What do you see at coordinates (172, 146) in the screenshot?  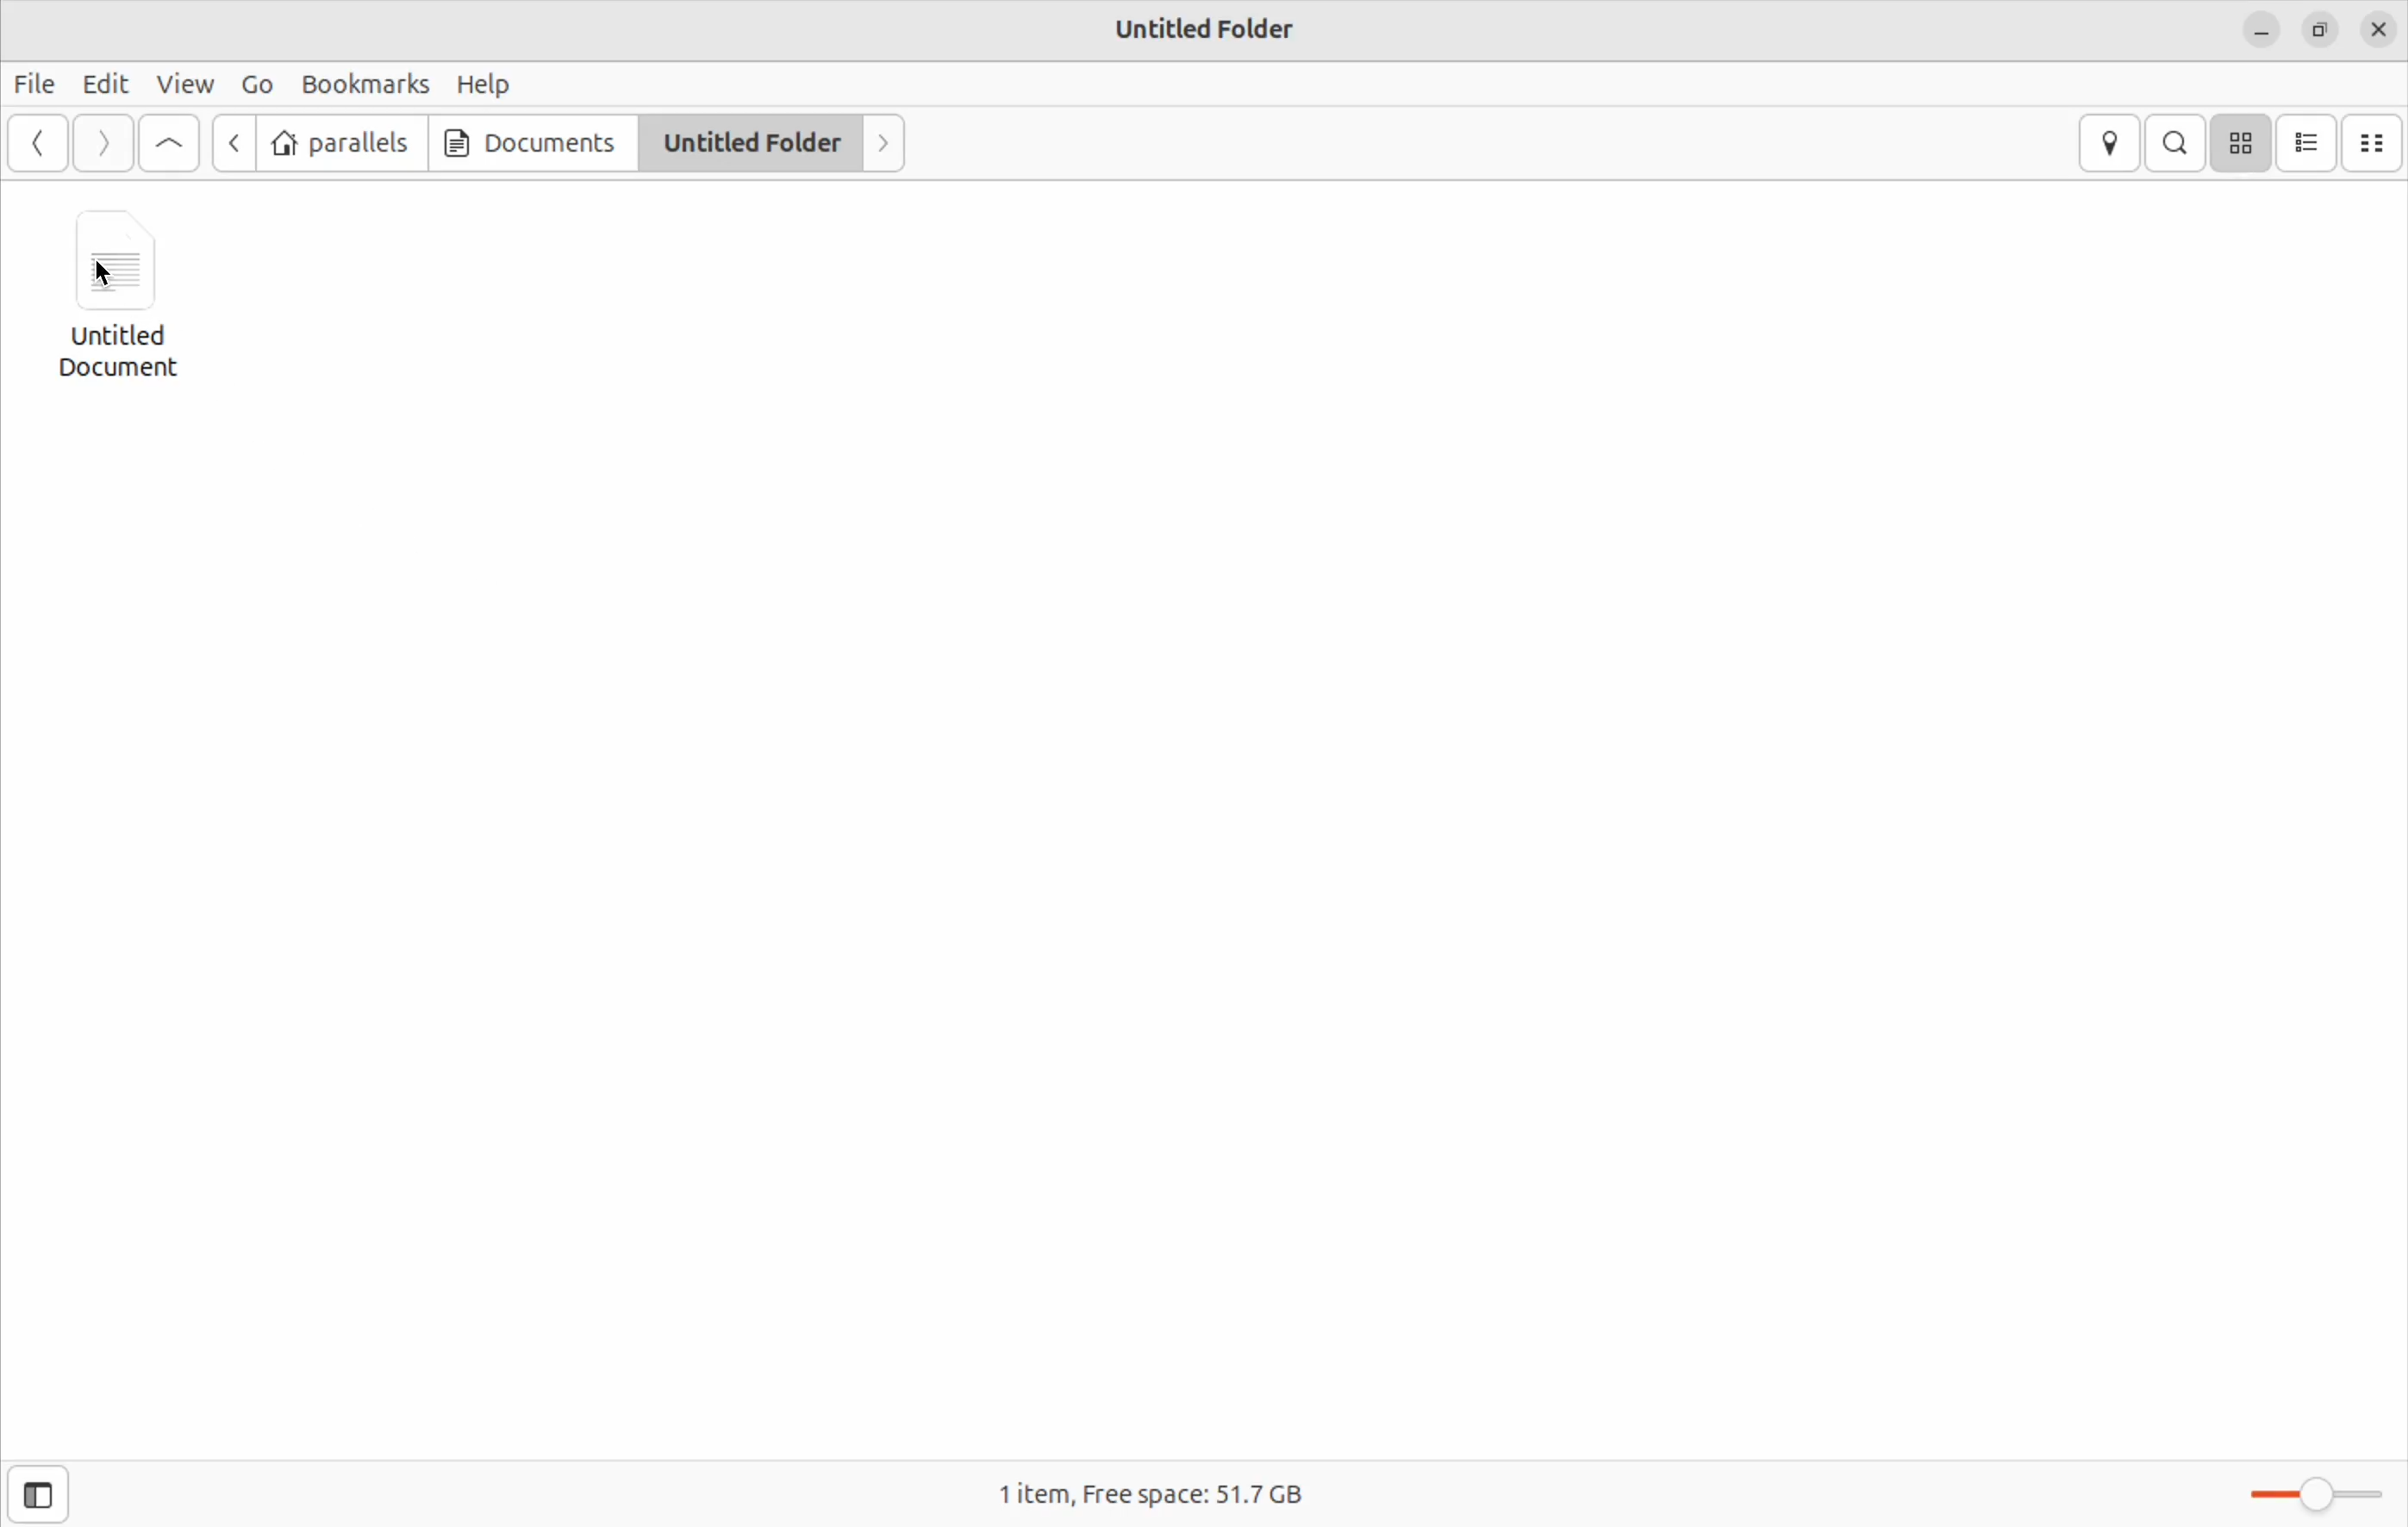 I see `Go up` at bounding box center [172, 146].